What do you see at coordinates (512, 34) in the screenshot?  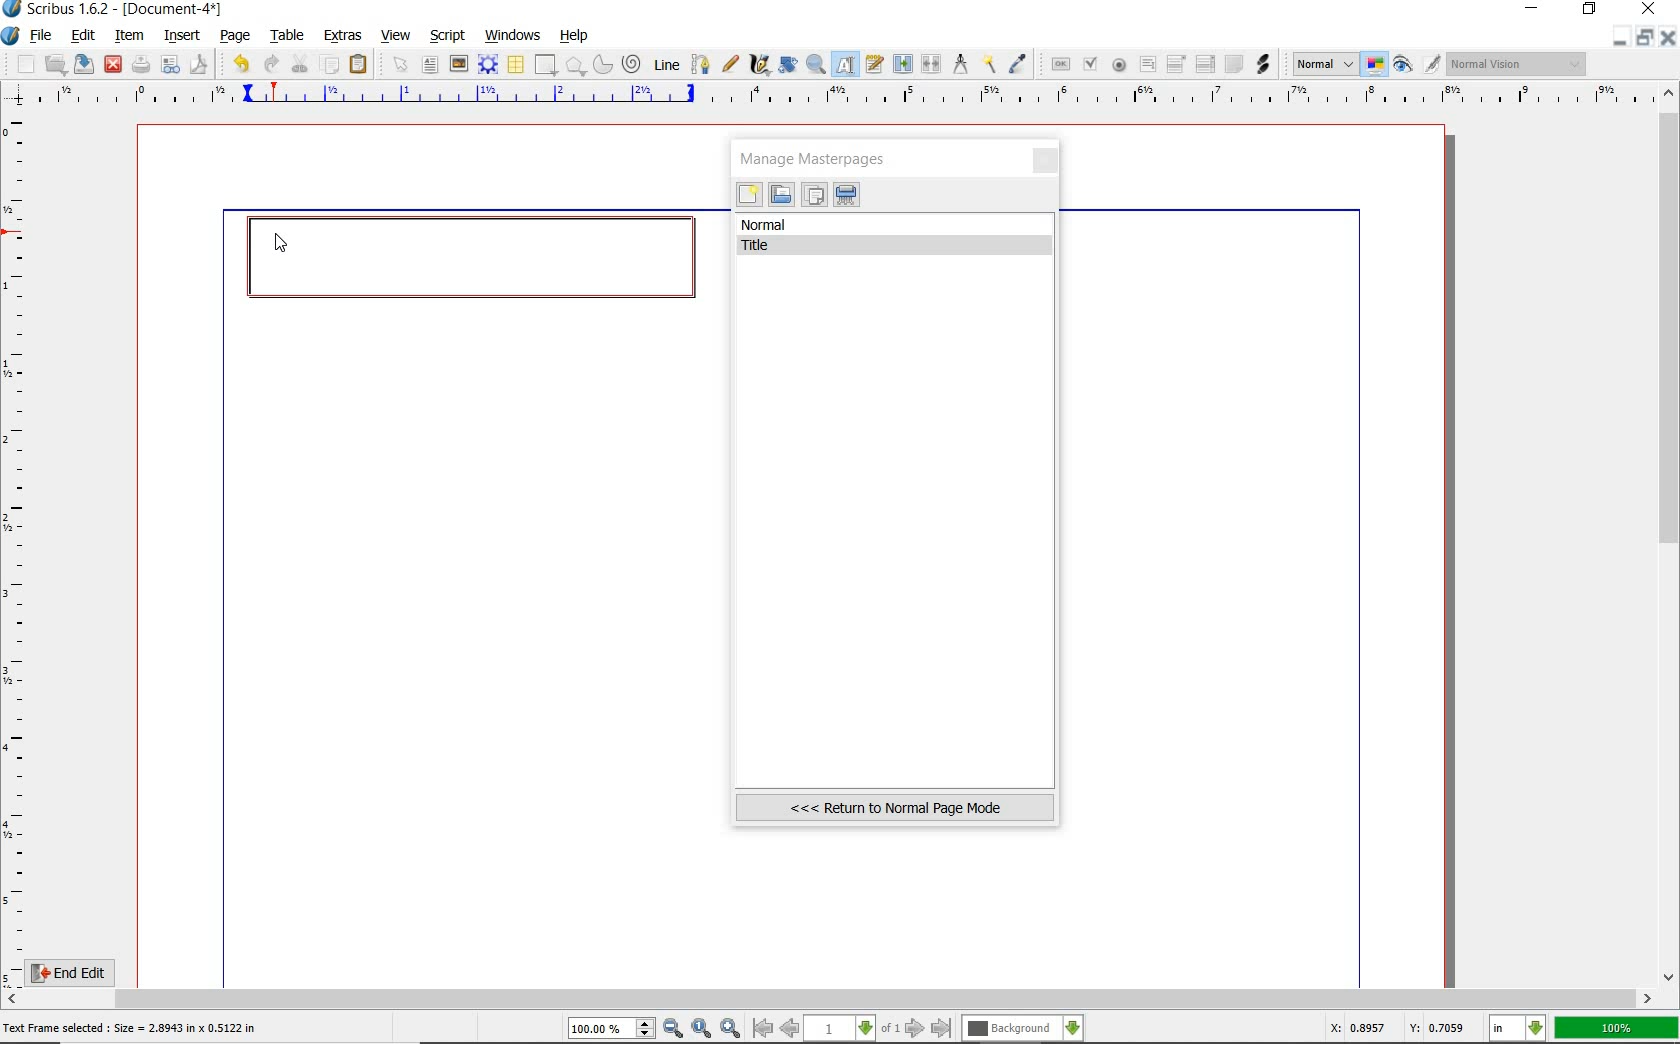 I see `windows` at bounding box center [512, 34].